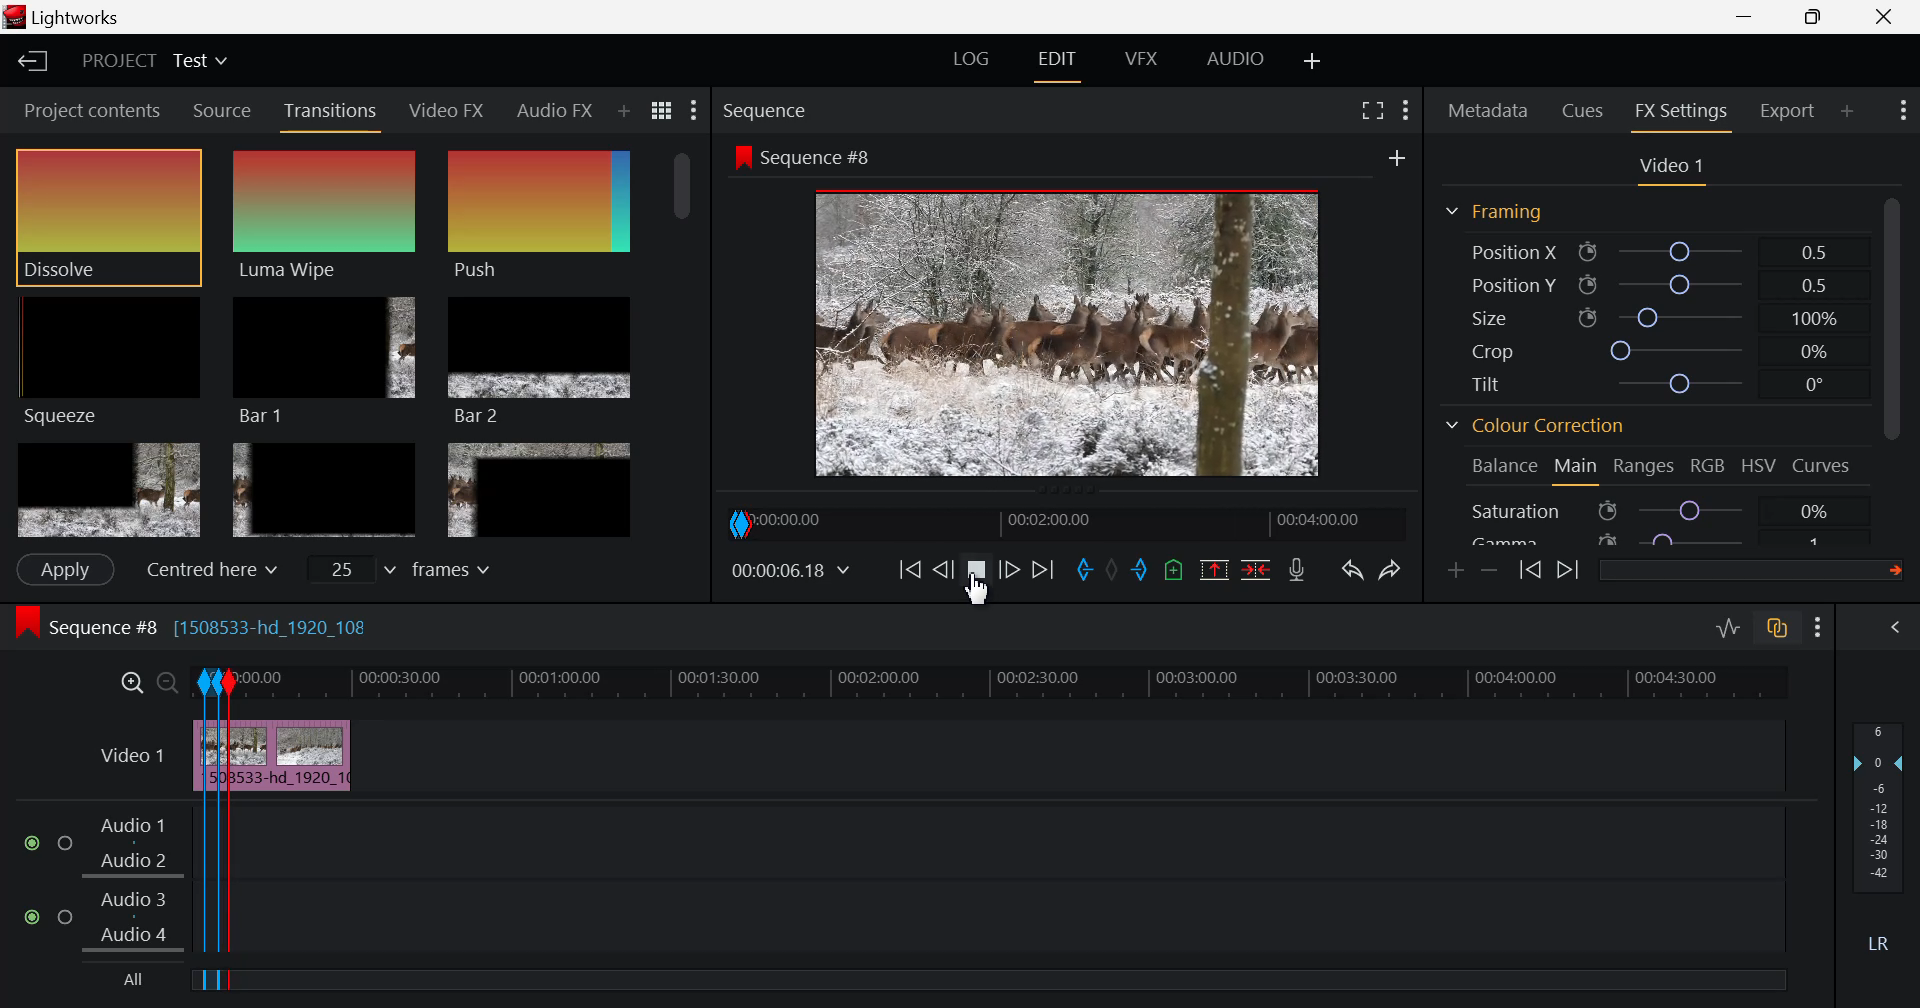 Image resolution: width=1920 pixels, height=1008 pixels. Describe the element at coordinates (127, 759) in the screenshot. I see `Video Layer Input` at that location.